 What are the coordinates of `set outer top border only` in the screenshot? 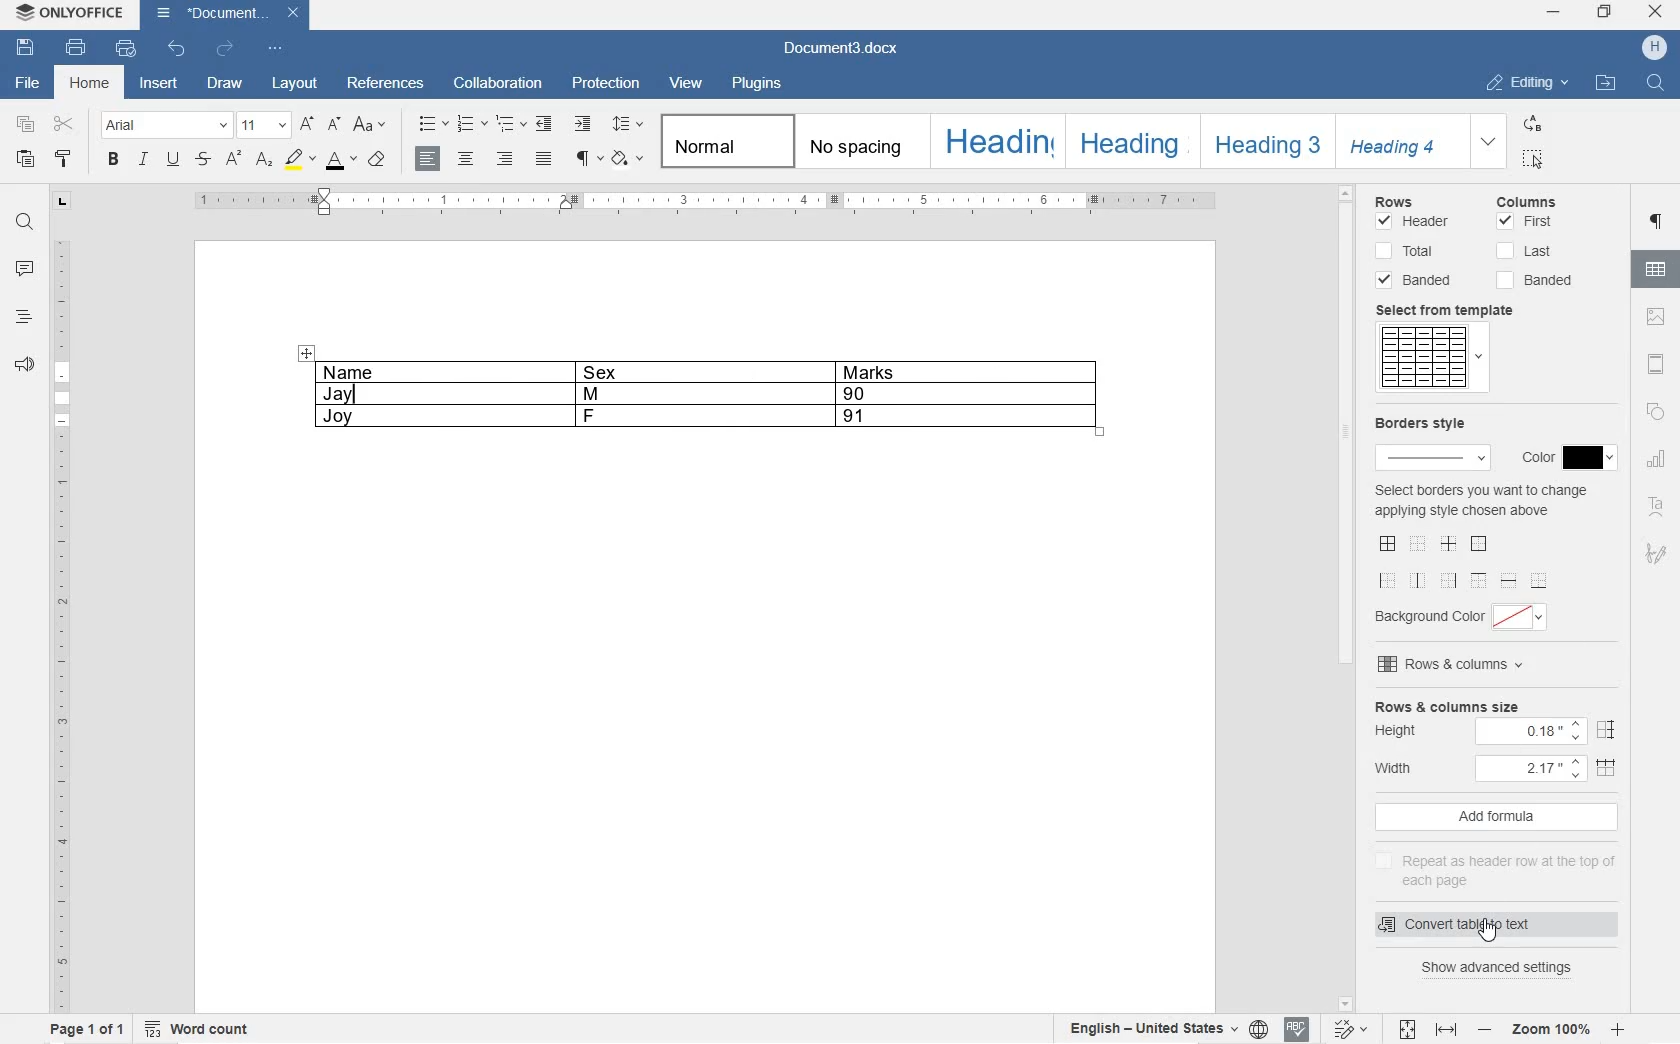 It's located at (1478, 579).